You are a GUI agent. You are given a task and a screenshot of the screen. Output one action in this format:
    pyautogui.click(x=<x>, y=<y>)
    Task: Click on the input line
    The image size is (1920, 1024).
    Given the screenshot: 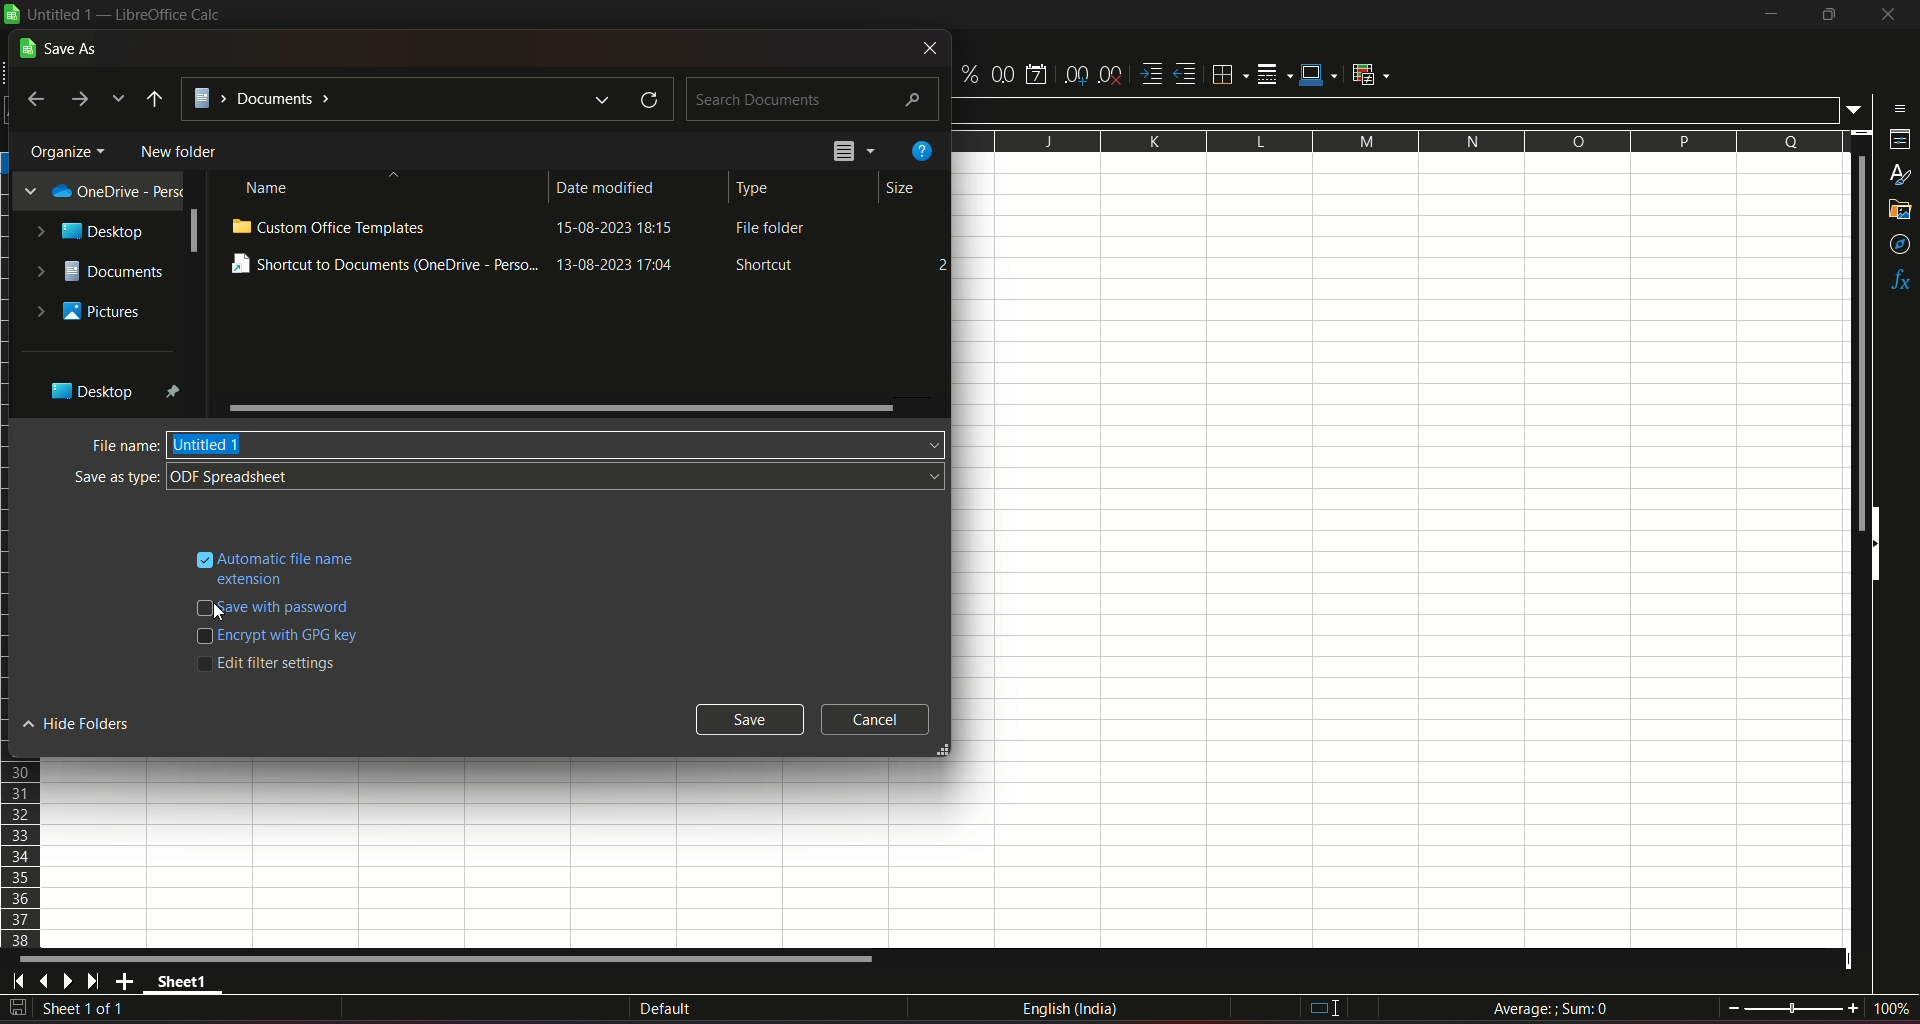 What is the action you would take?
    pyautogui.click(x=1397, y=108)
    